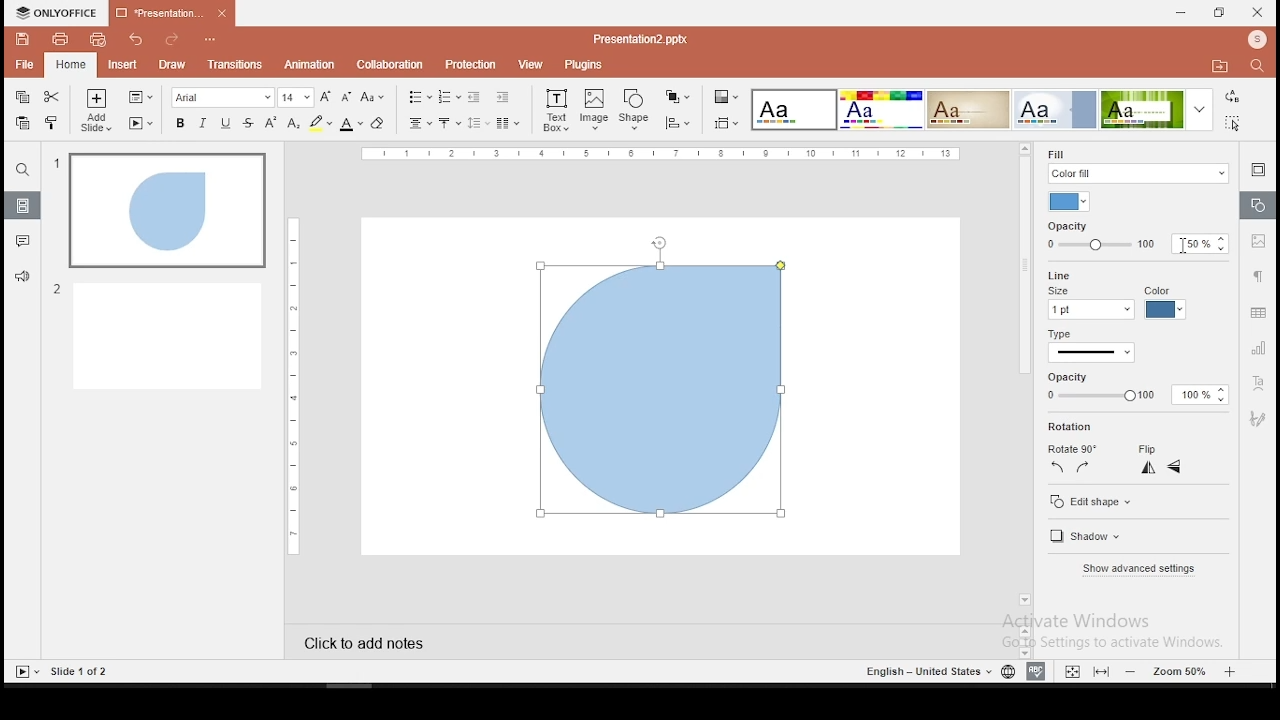  What do you see at coordinates (272, 122) in the screenshot?
I see `superscript` at bounding box center [272, 122].